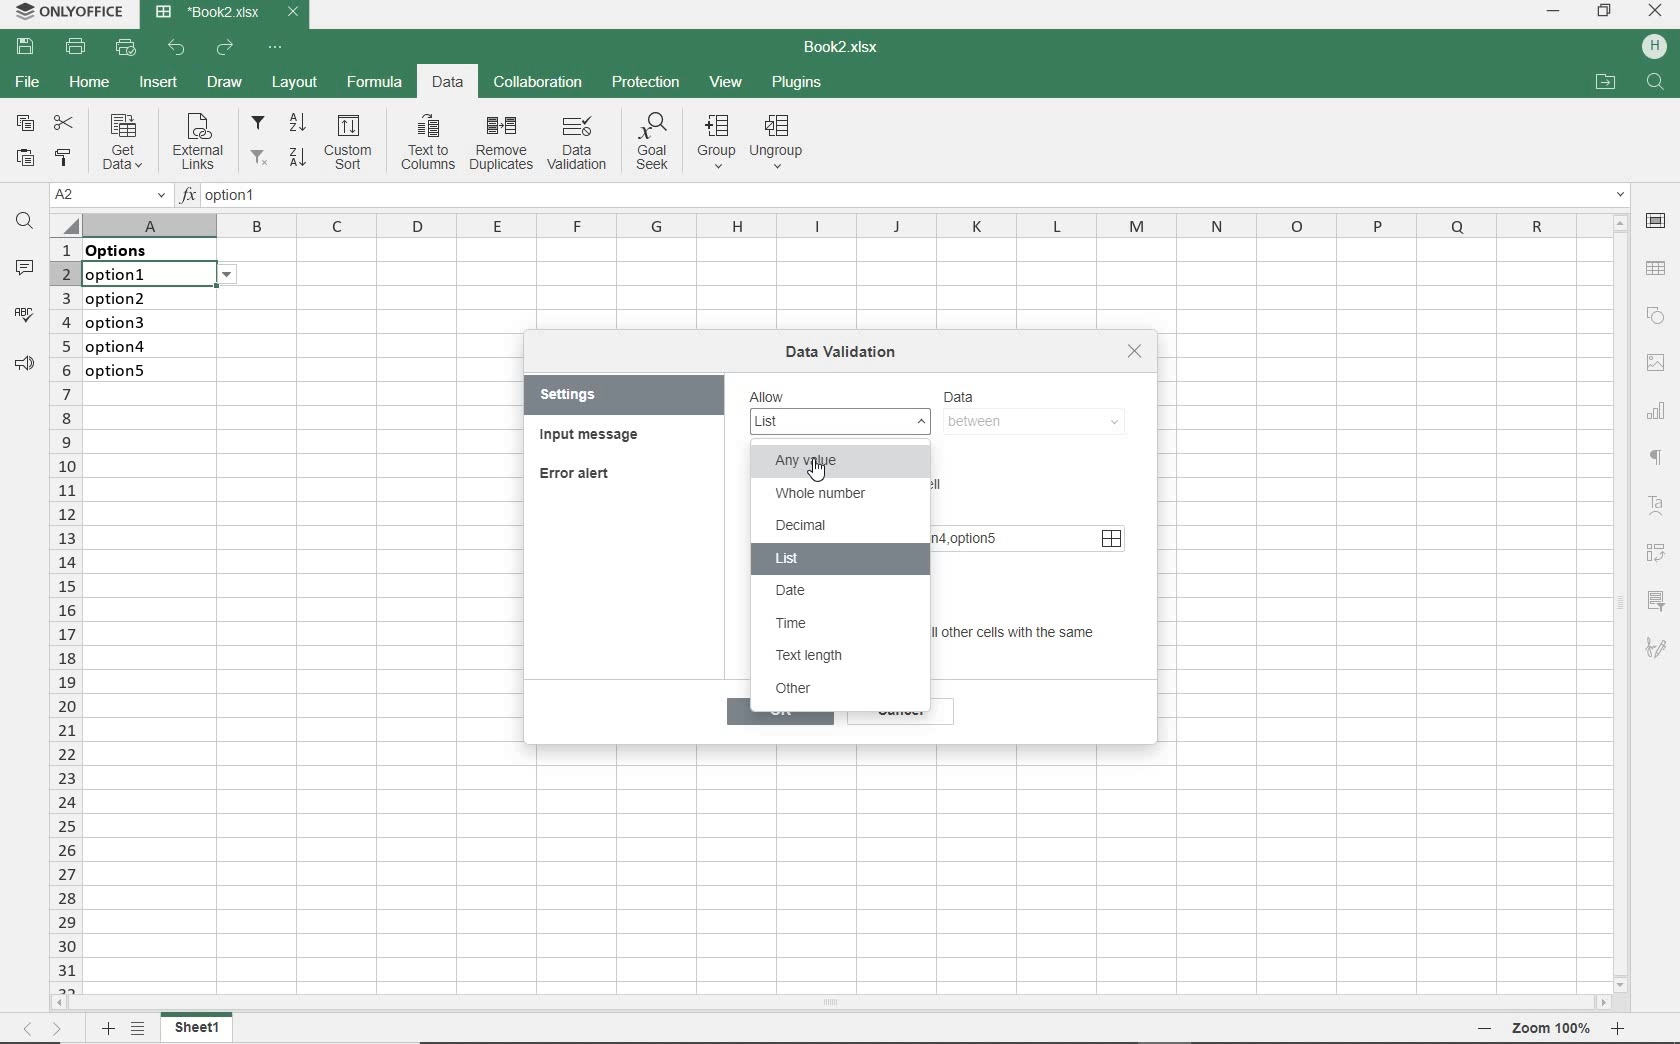 Image resolution: width=1680 pixels, height=1044 pixels. I want to click on HOME, so click(89, 86).